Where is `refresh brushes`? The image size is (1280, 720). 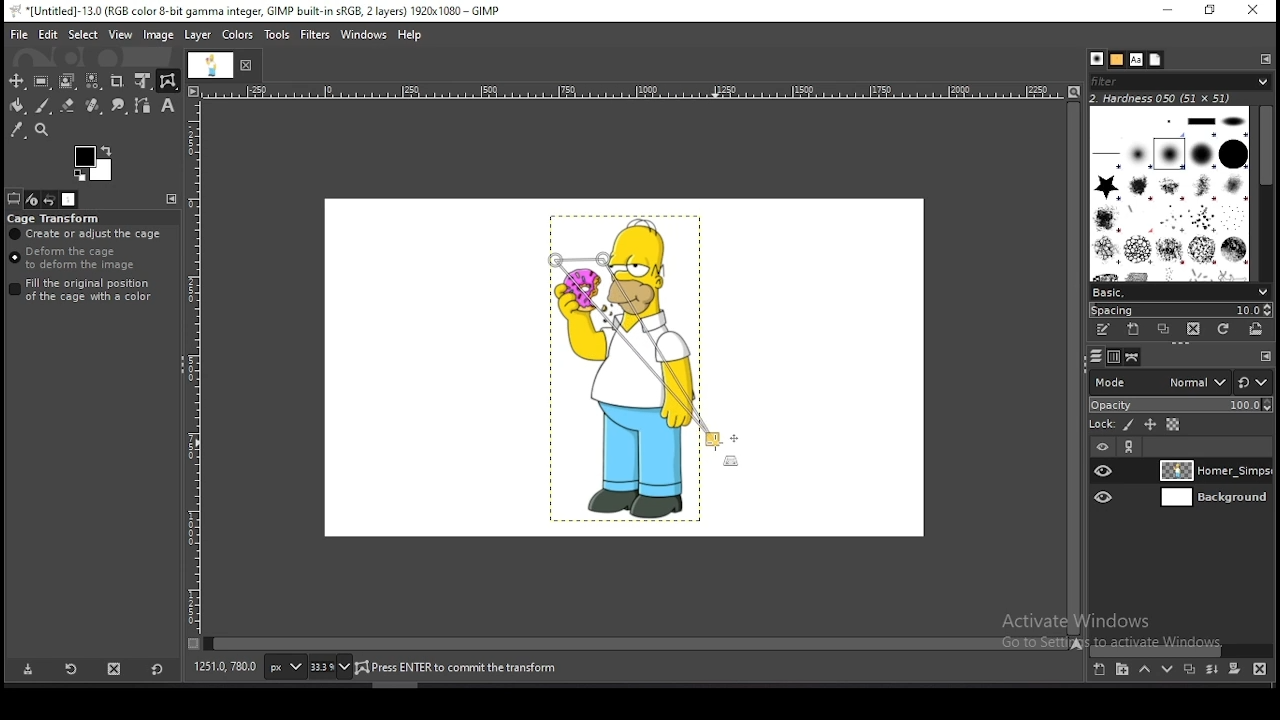 refresh brushes is located at coordinates (1224, 329).